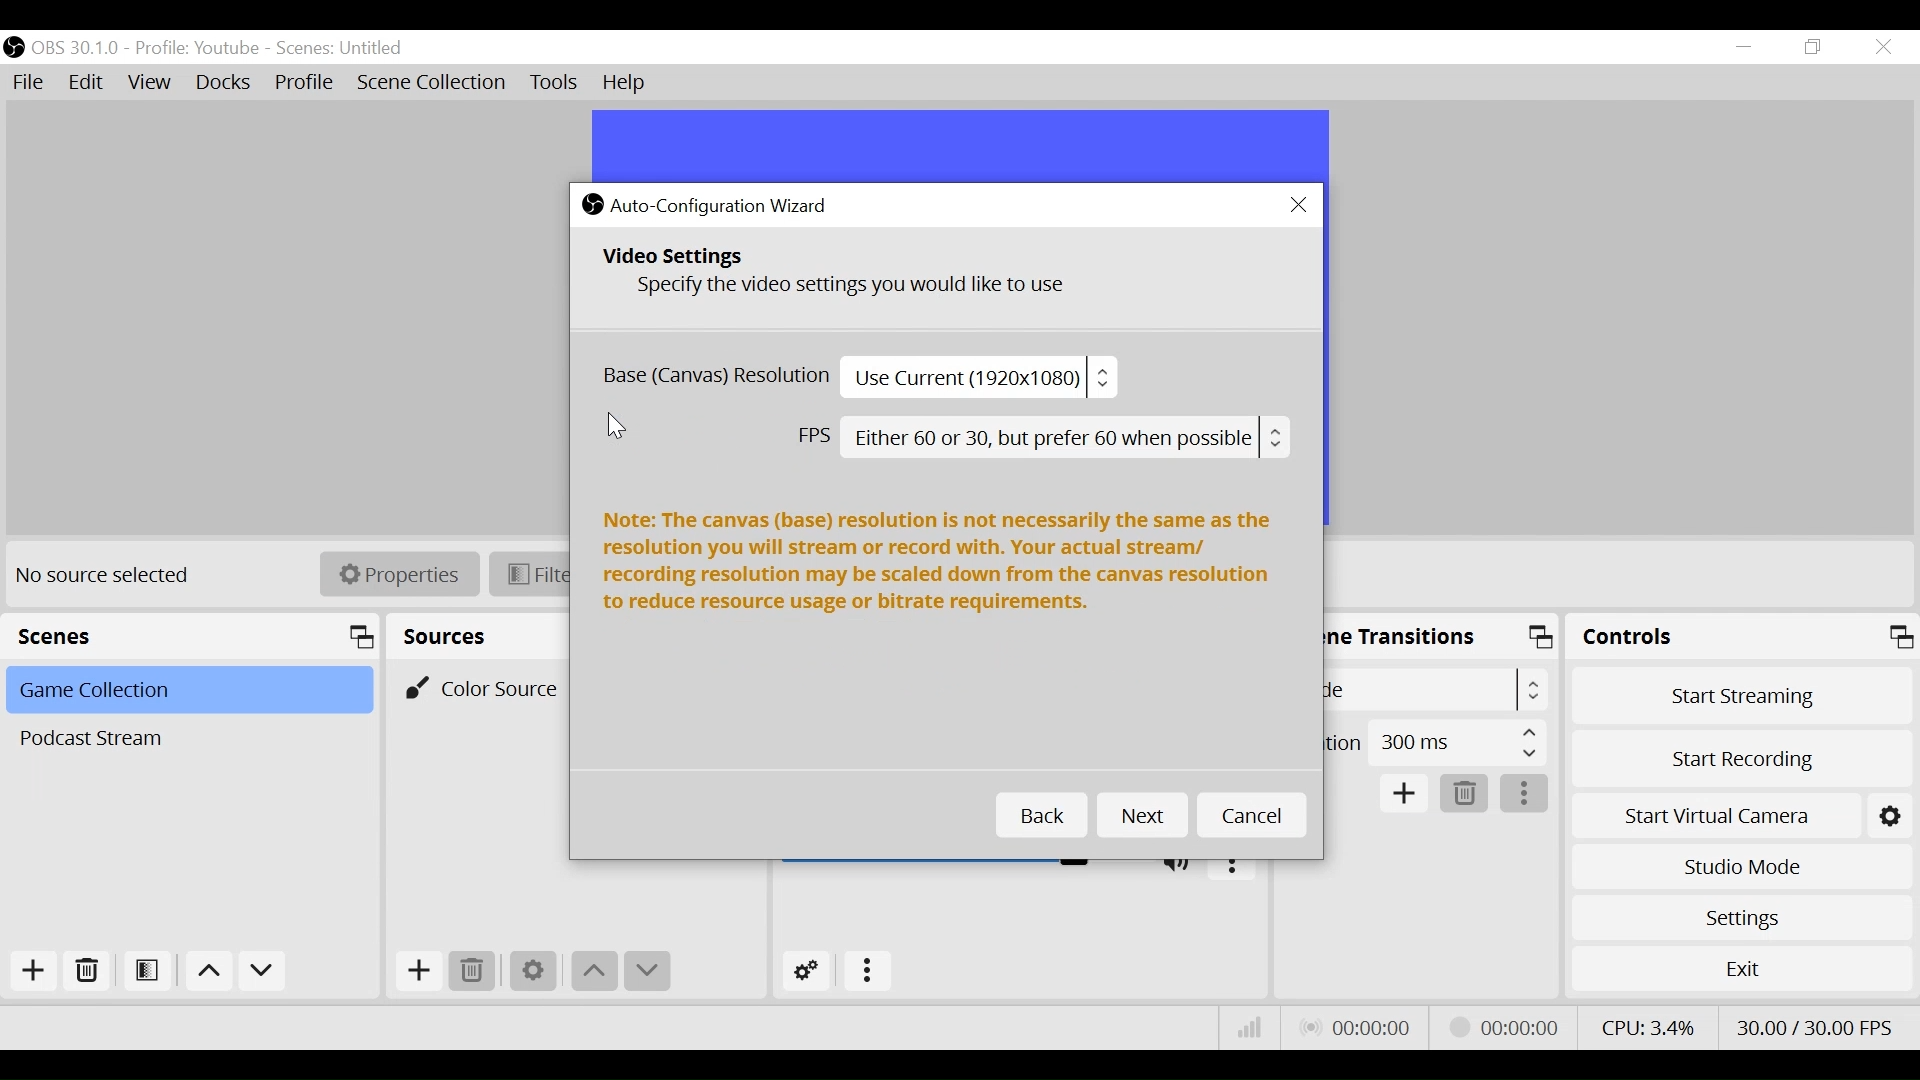 This screenshot has height=1080, width=1920. I want to click on move down, so click(649, 973).